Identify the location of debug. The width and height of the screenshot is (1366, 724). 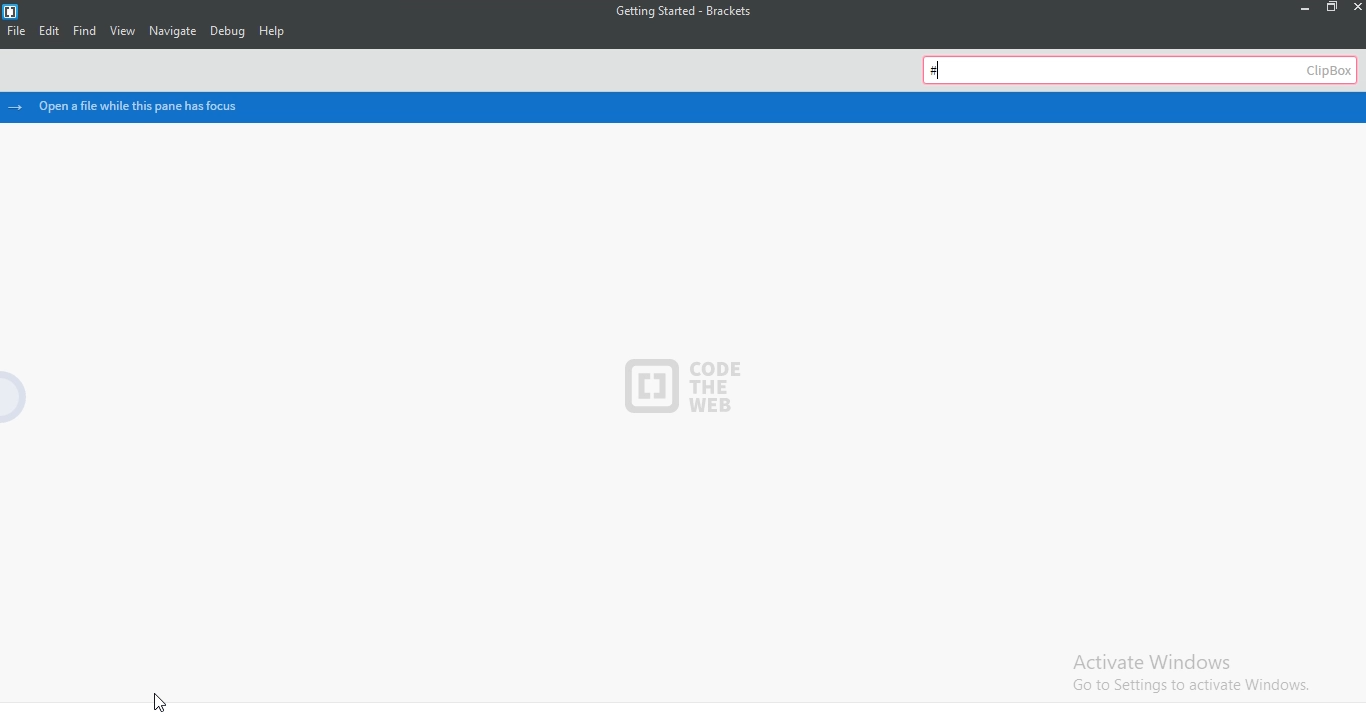
(225, 29).